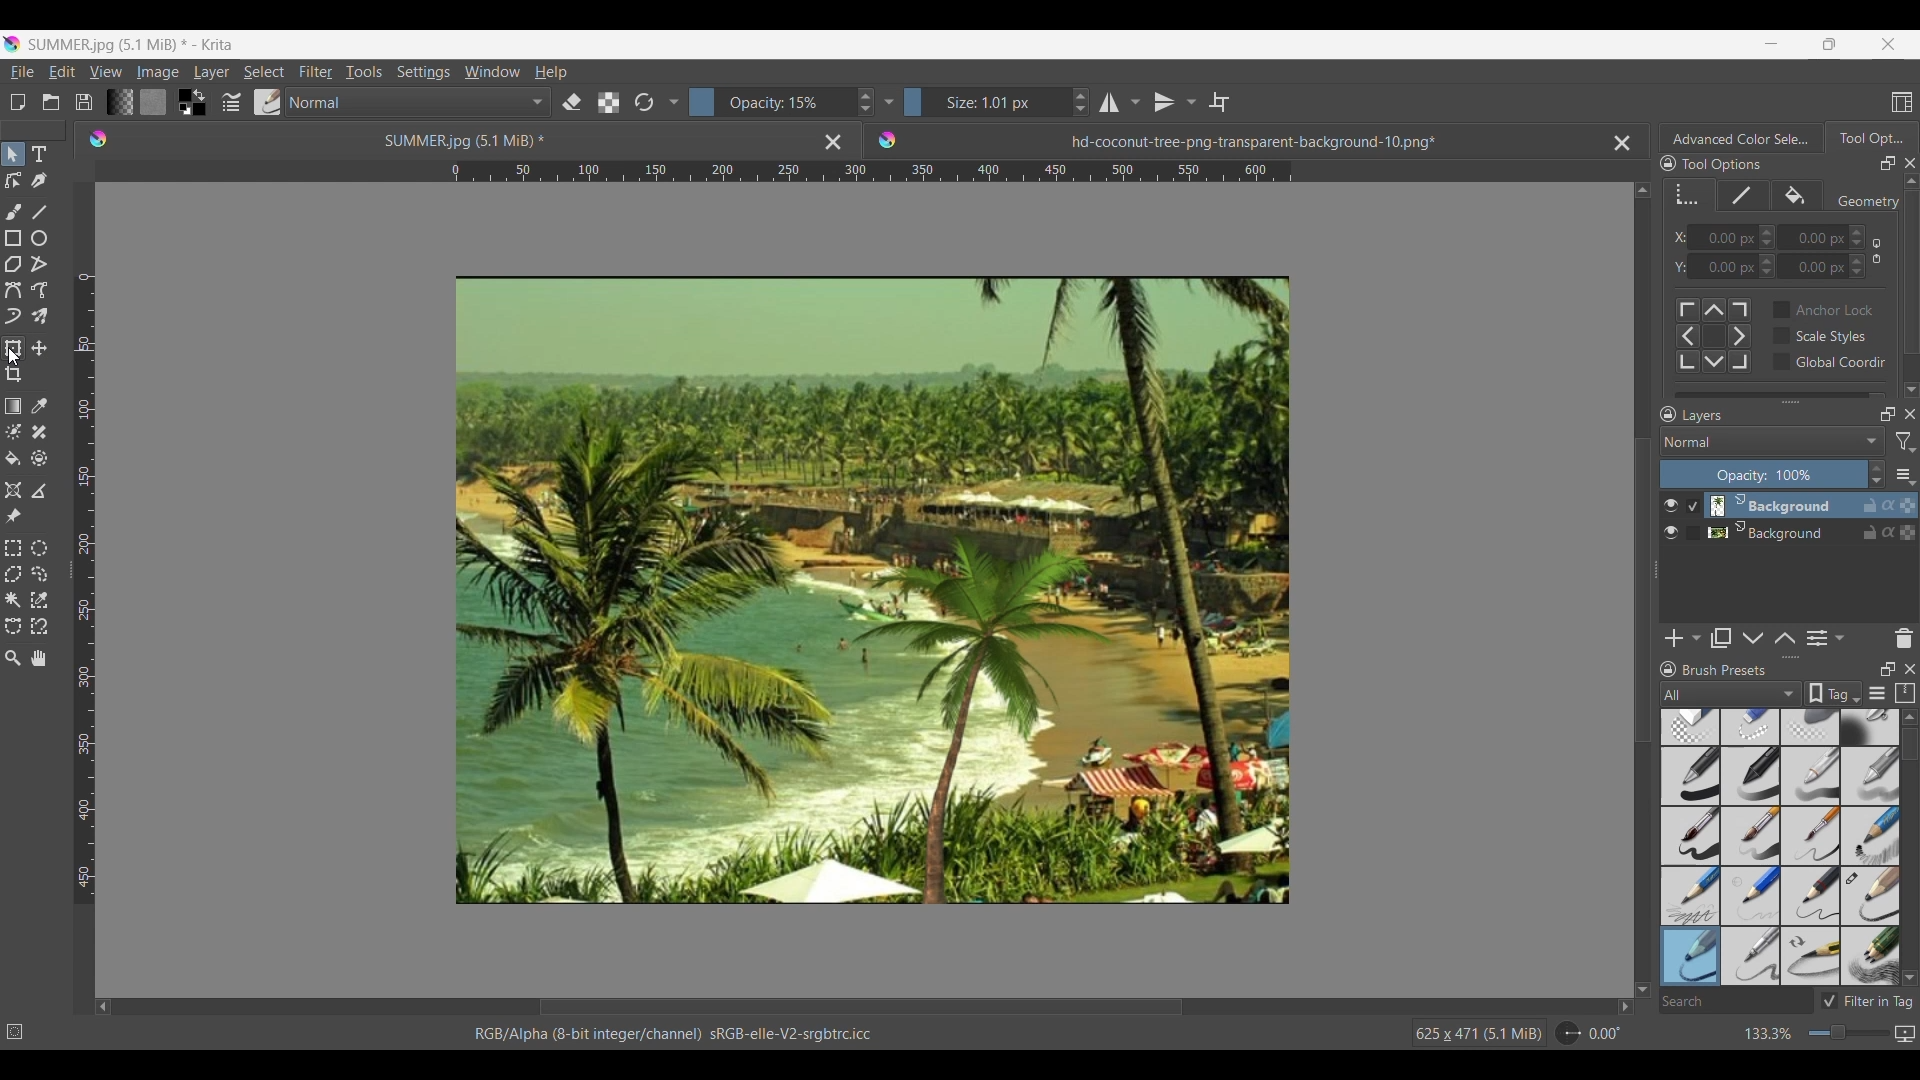 The height and width of the screenshot is (1080, 1920). What do you see at coordinates (1643, 977) in the screenshot?
I see `Down` at bounding box center [1643, 977].